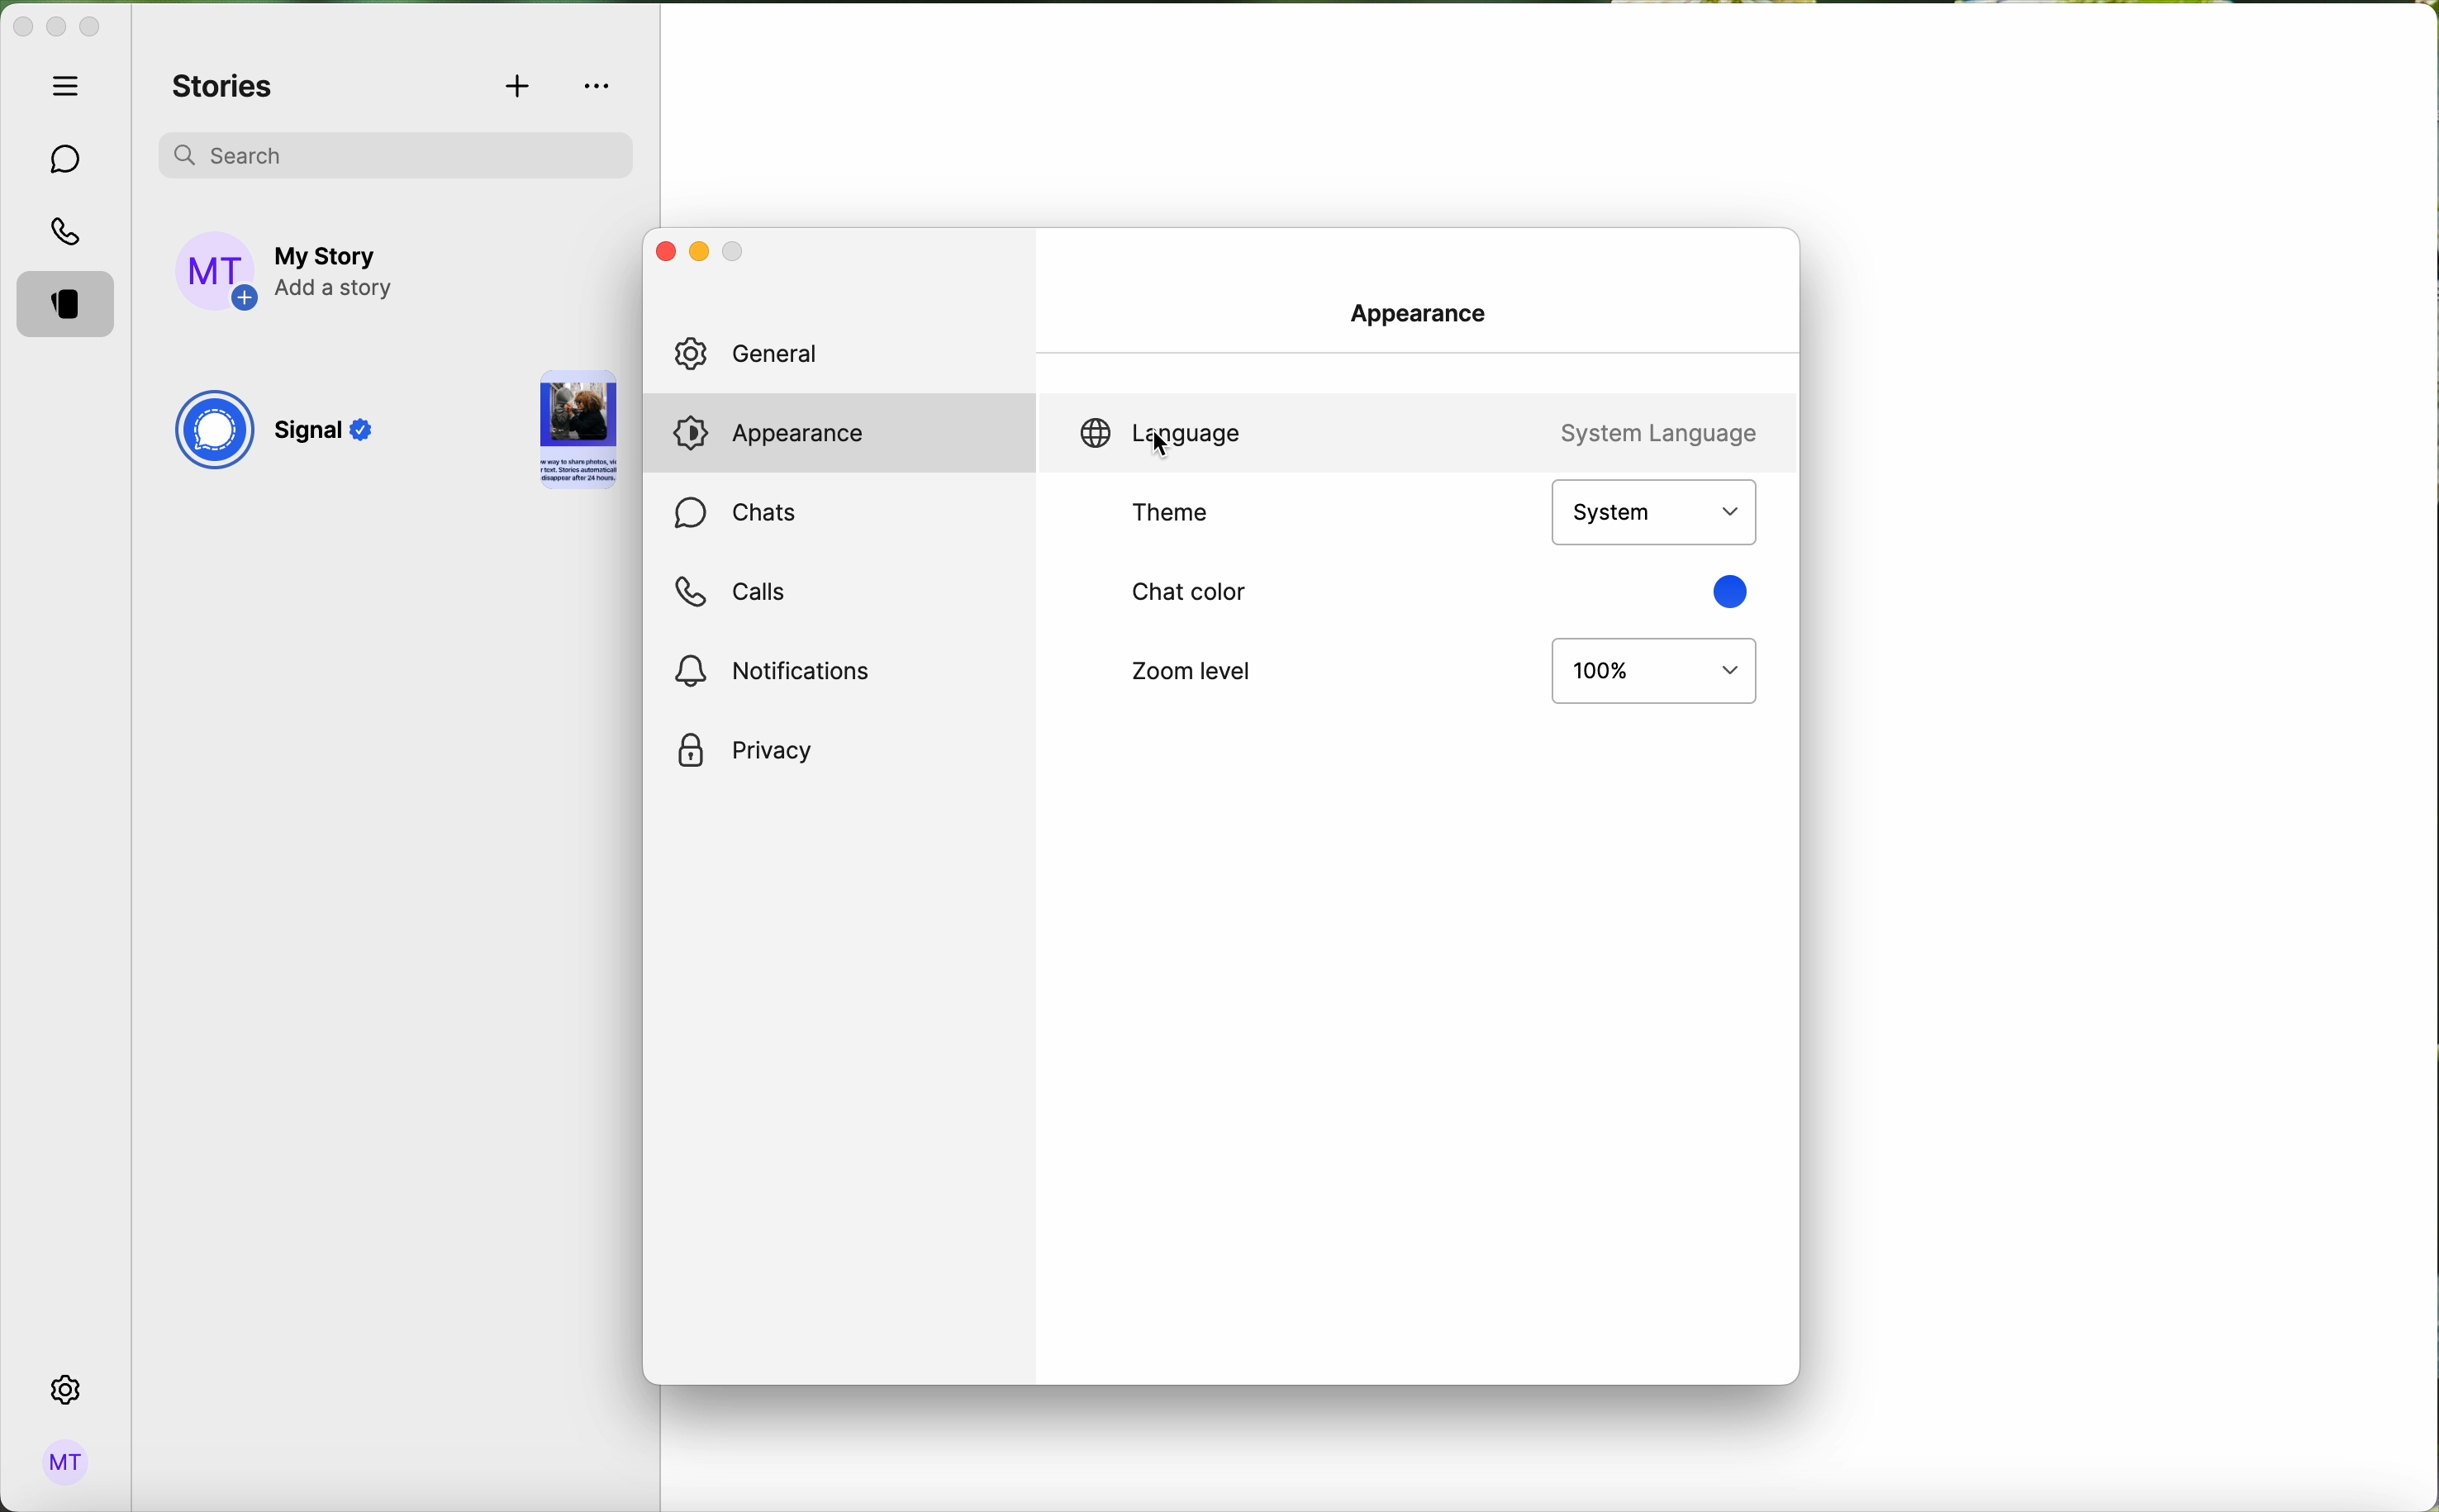 Image resolution: width=2439 pixels, height=1512 pixels. I want to click on search bar, so click(395, 151).